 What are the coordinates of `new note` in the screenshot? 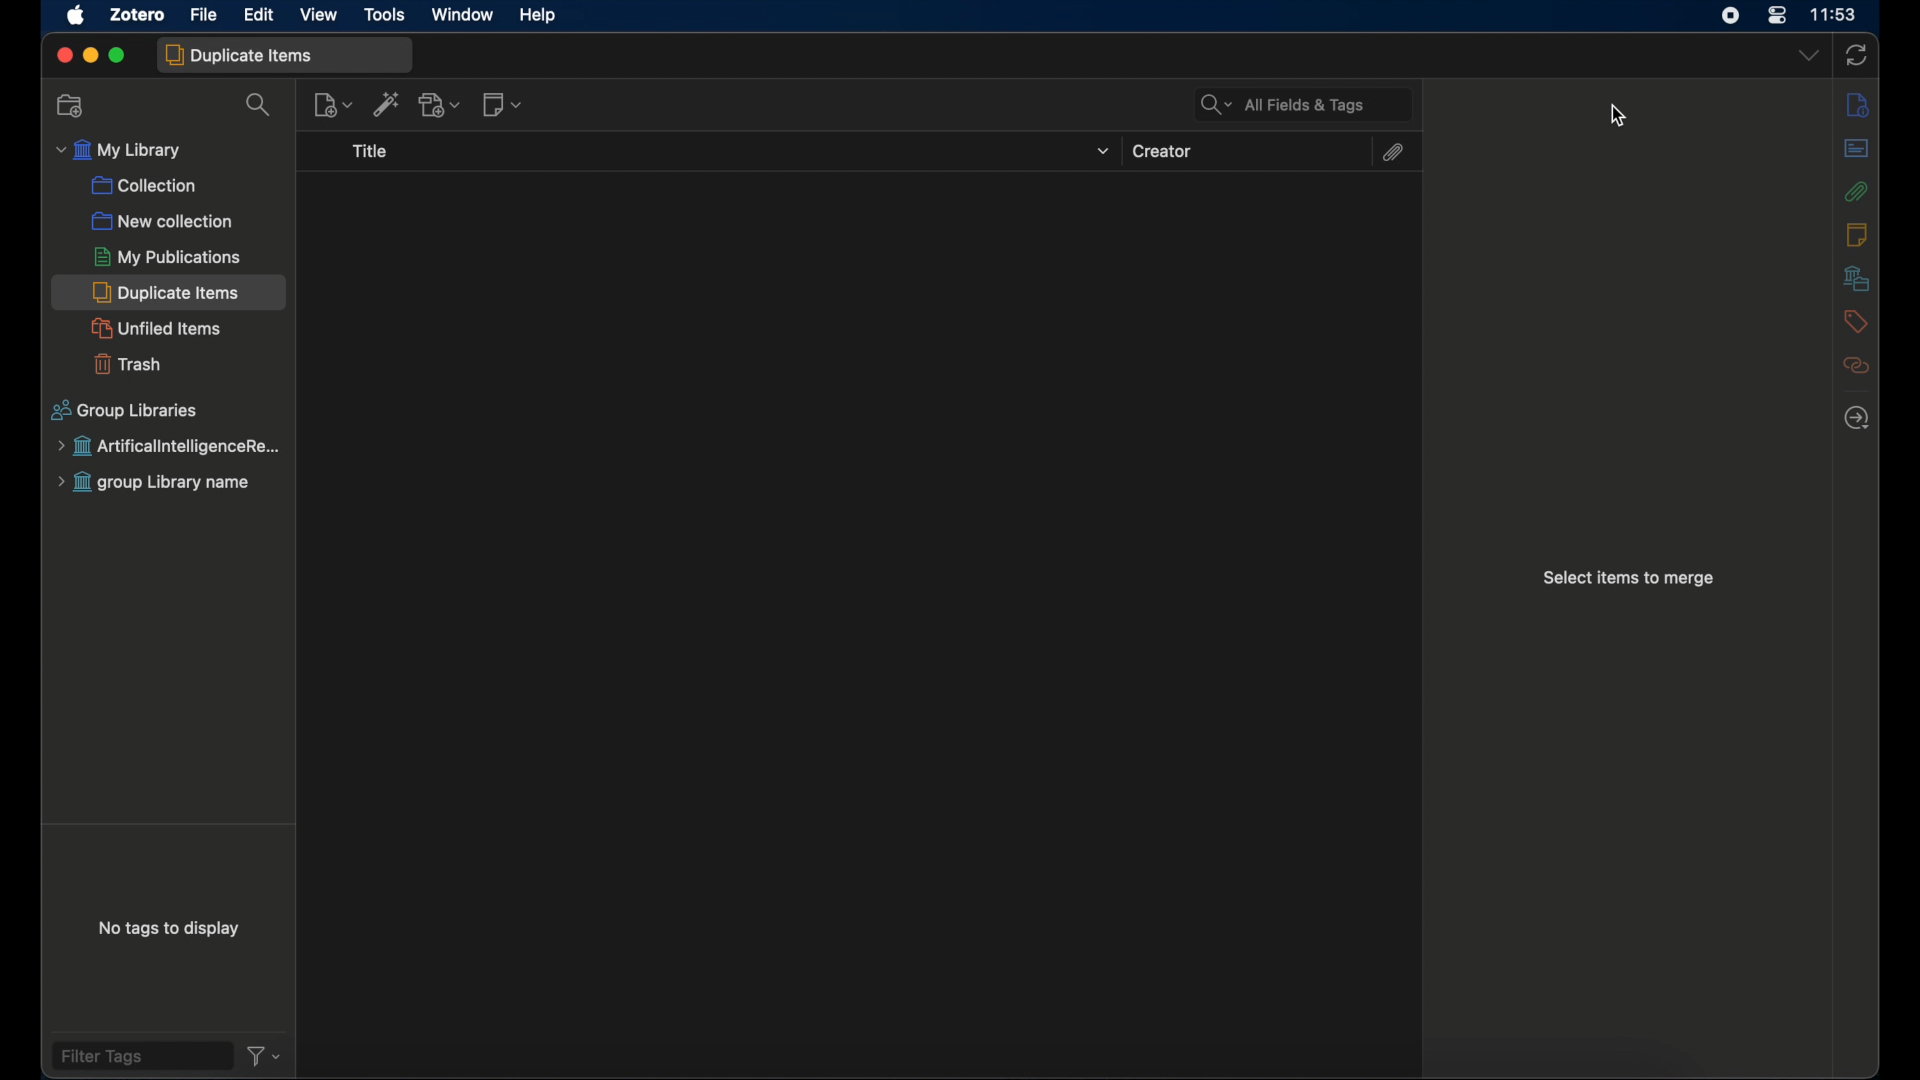 It's located at (503, 105).